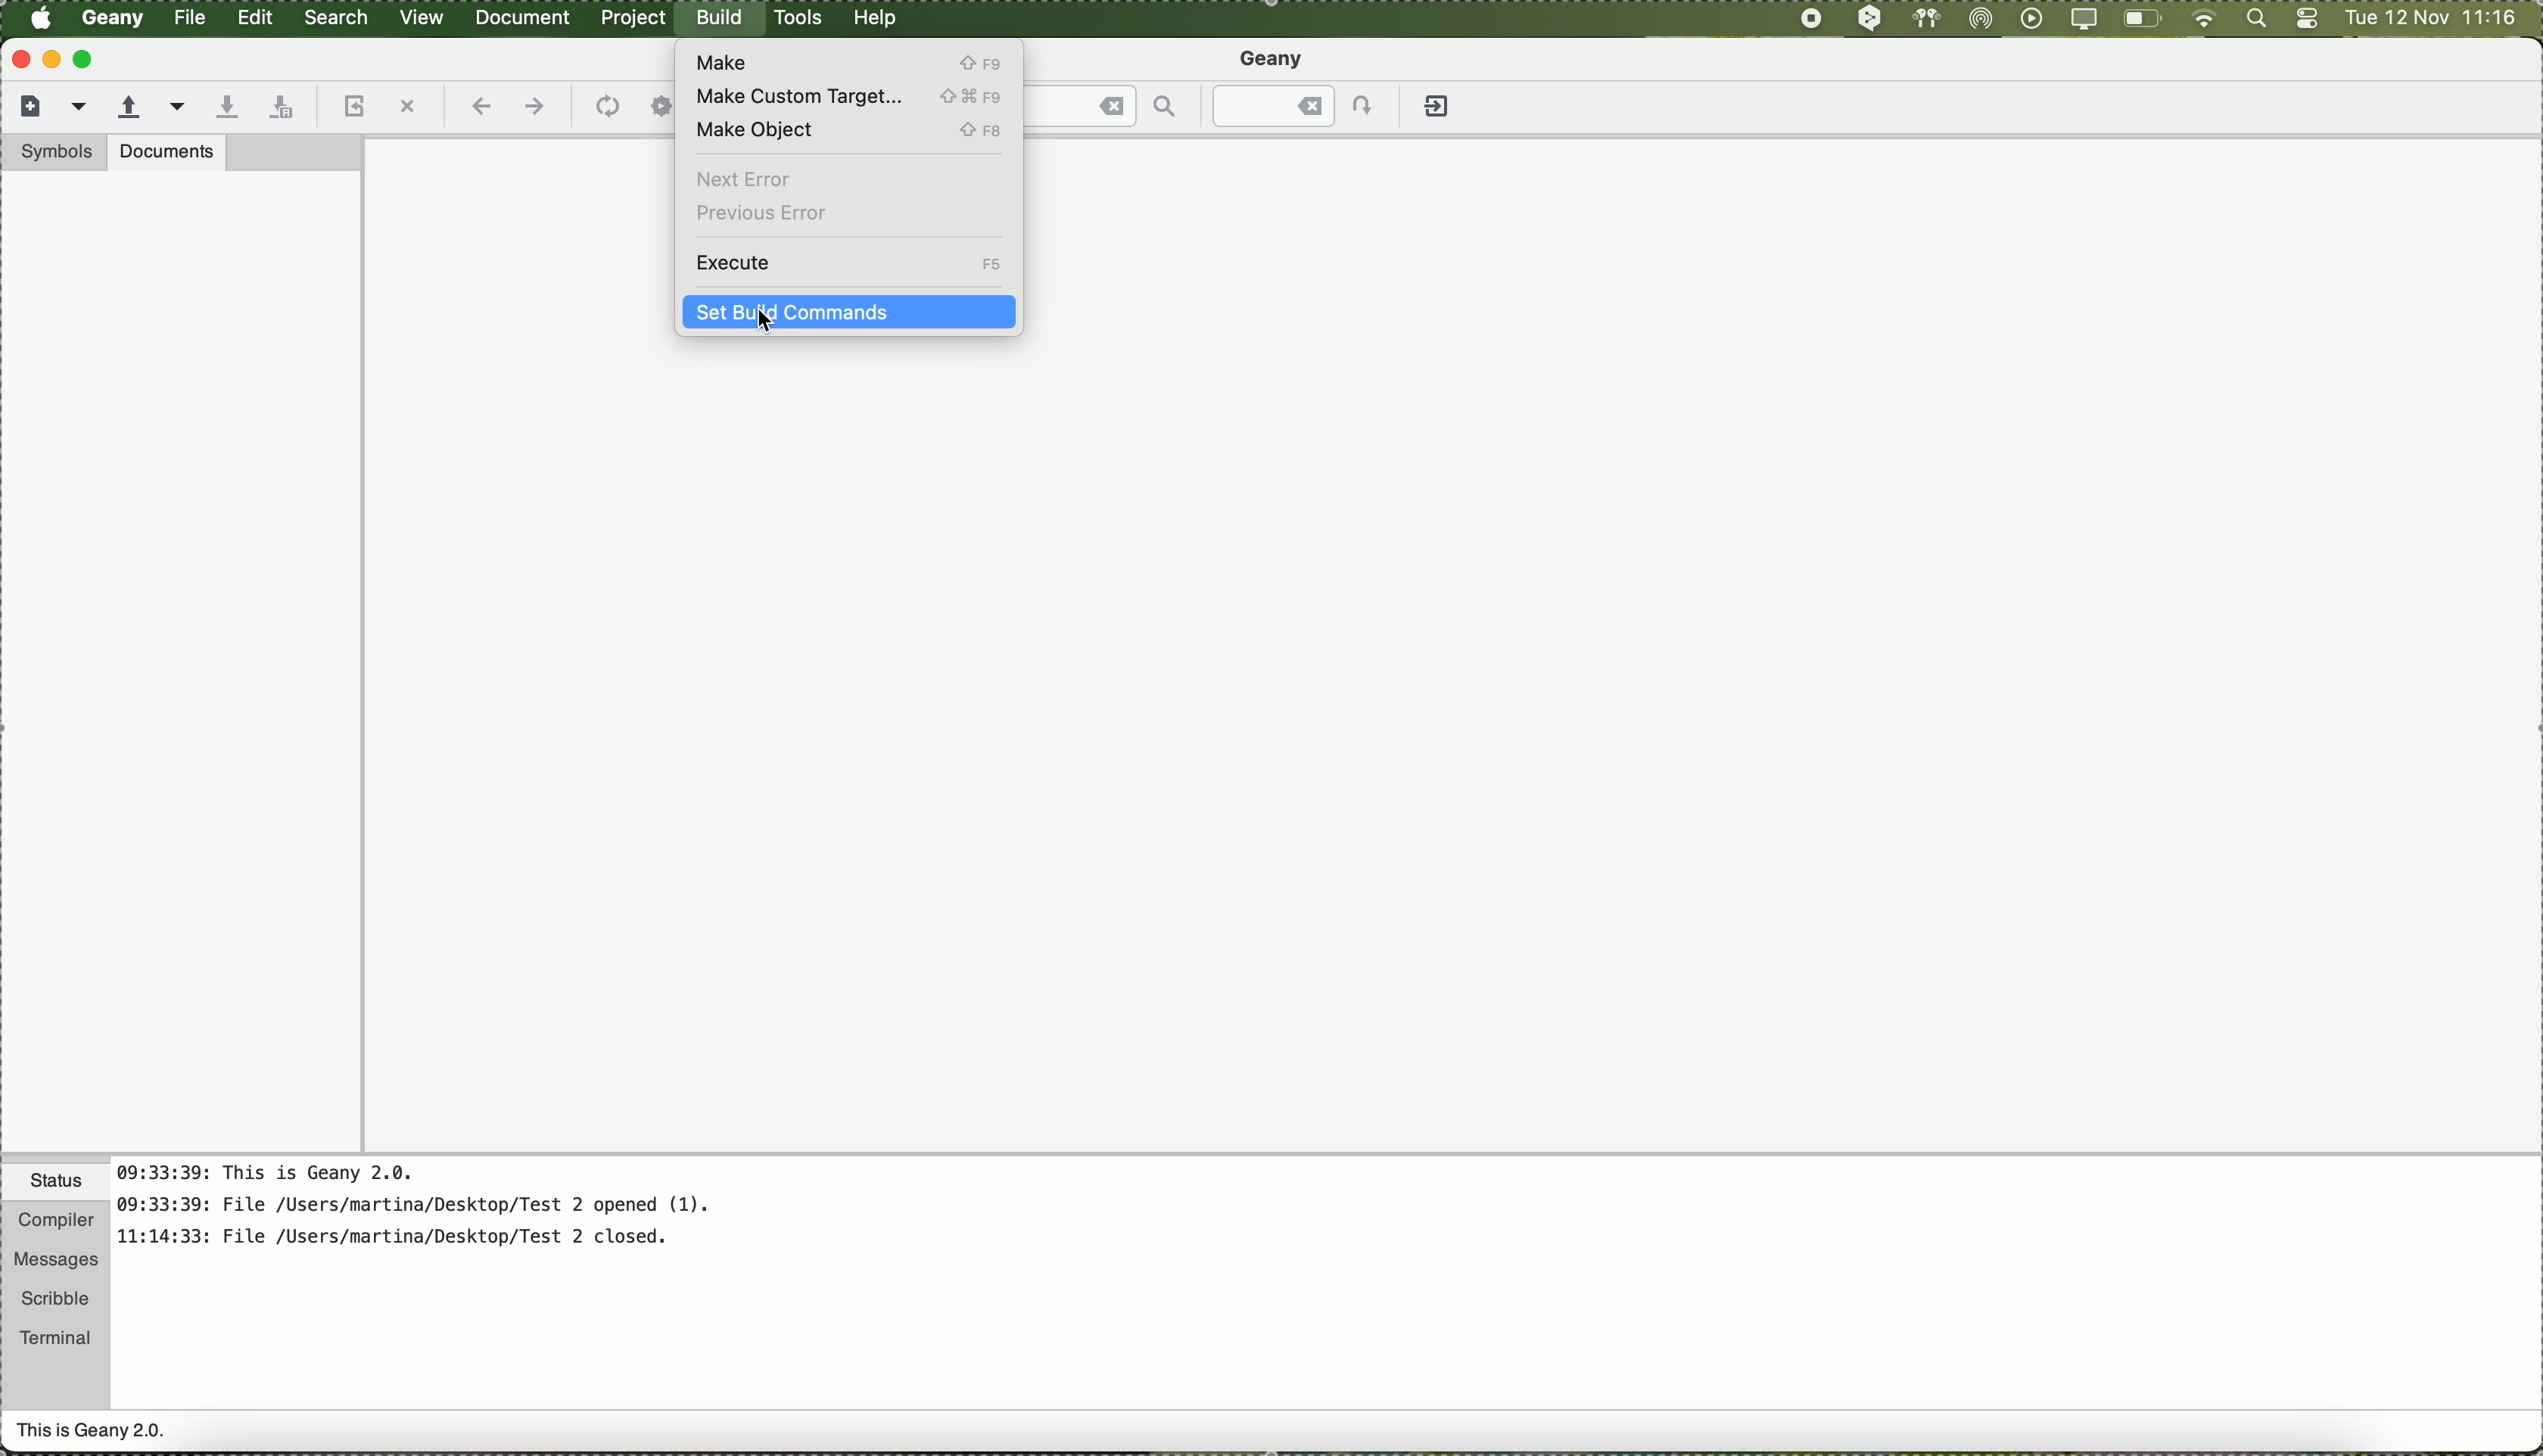 This screenshot has height=1456, width=2543. What do you see at coordinates (747, 179) in the screenshot?
I see `next error` at bounding box center [747, 179].